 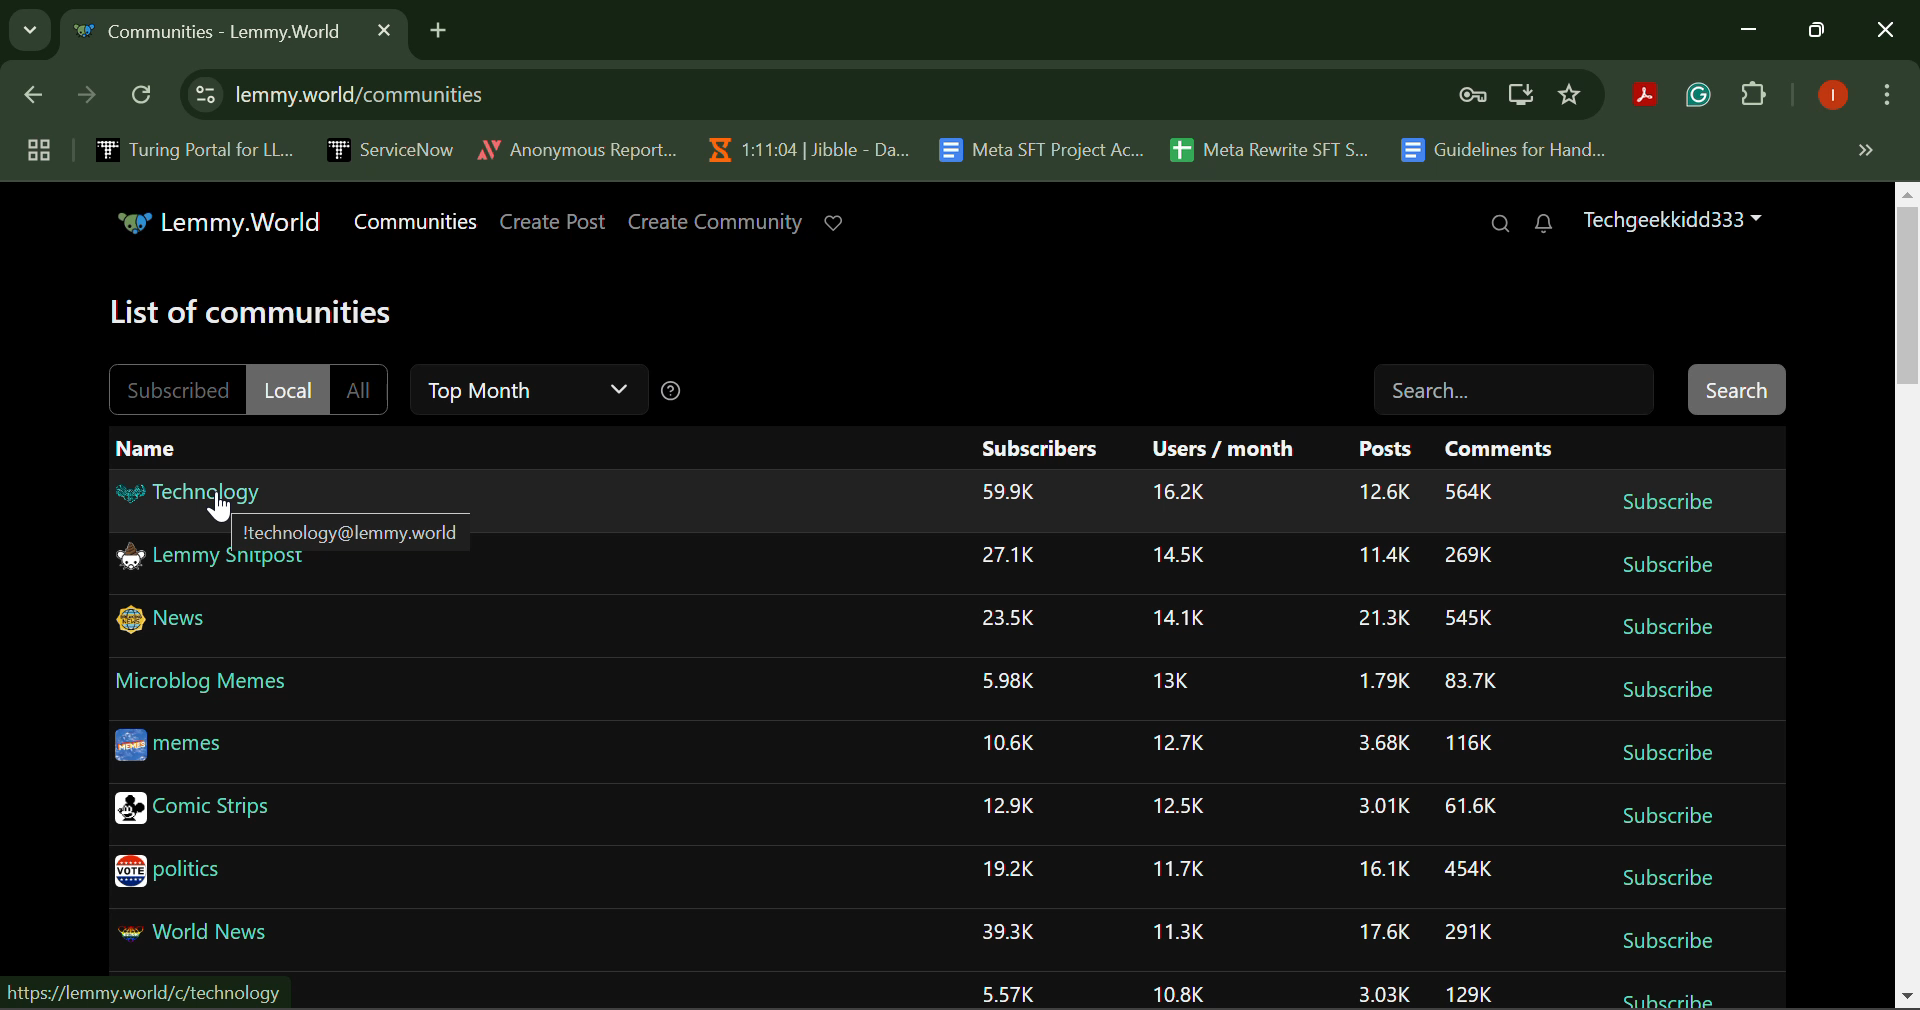 What do you see at coordinates (181, 747) in the screenshot?
I see `memes Community Link` at bounding box center [181, 747].